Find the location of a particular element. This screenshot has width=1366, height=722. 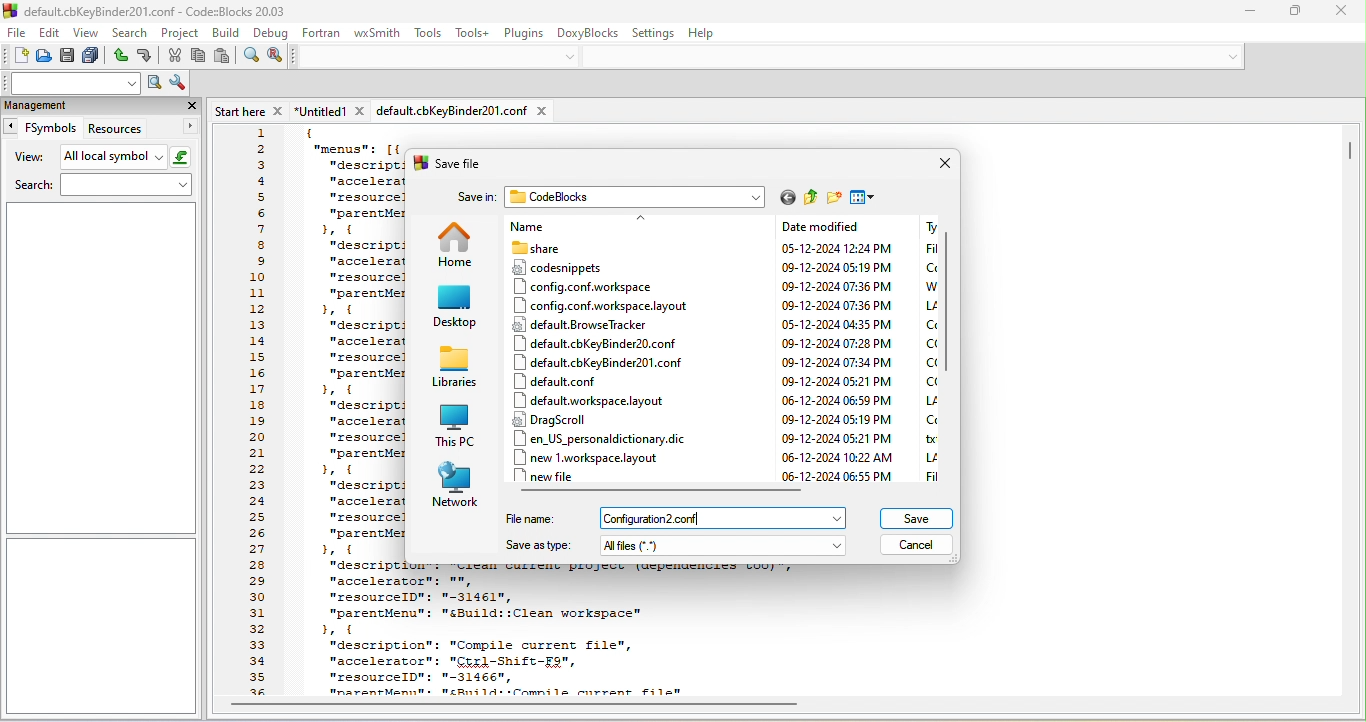

down is located at coordinates (571, 56).